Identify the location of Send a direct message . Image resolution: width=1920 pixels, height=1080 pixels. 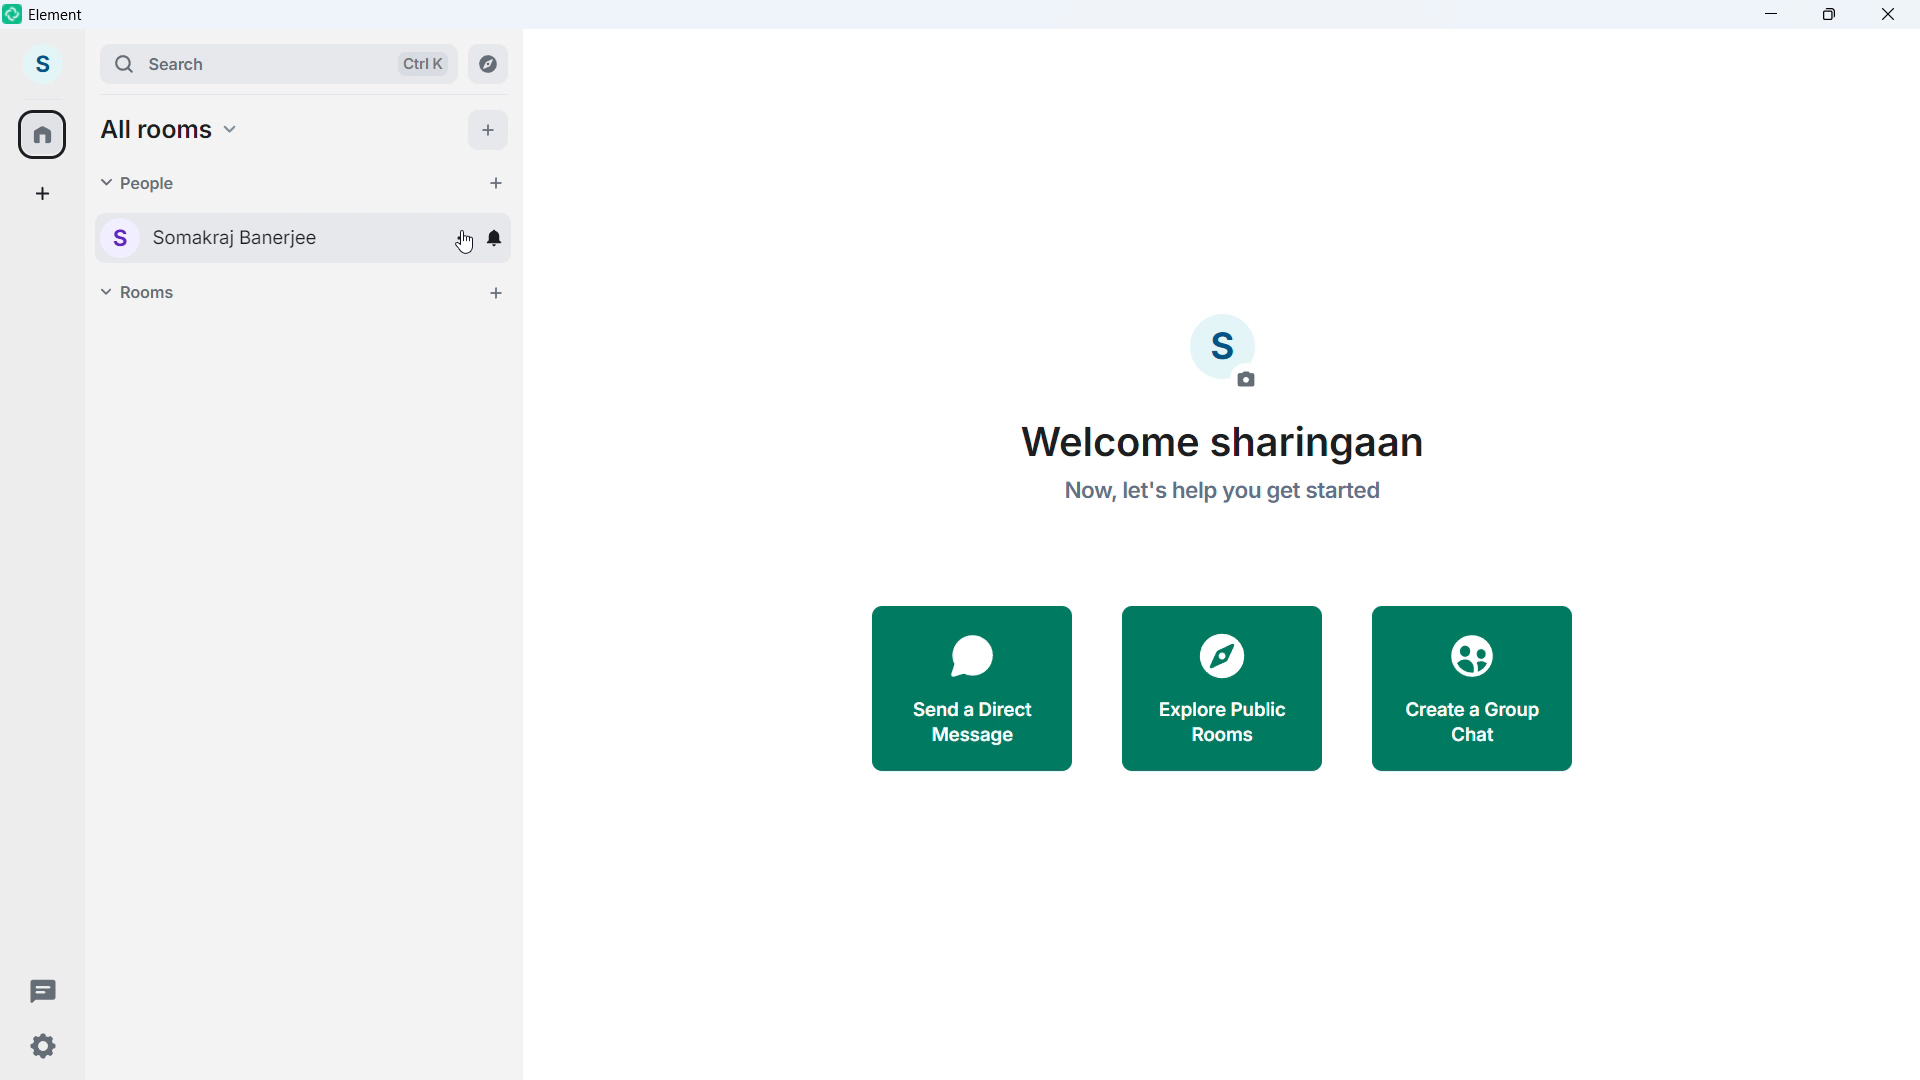
(972, 691).